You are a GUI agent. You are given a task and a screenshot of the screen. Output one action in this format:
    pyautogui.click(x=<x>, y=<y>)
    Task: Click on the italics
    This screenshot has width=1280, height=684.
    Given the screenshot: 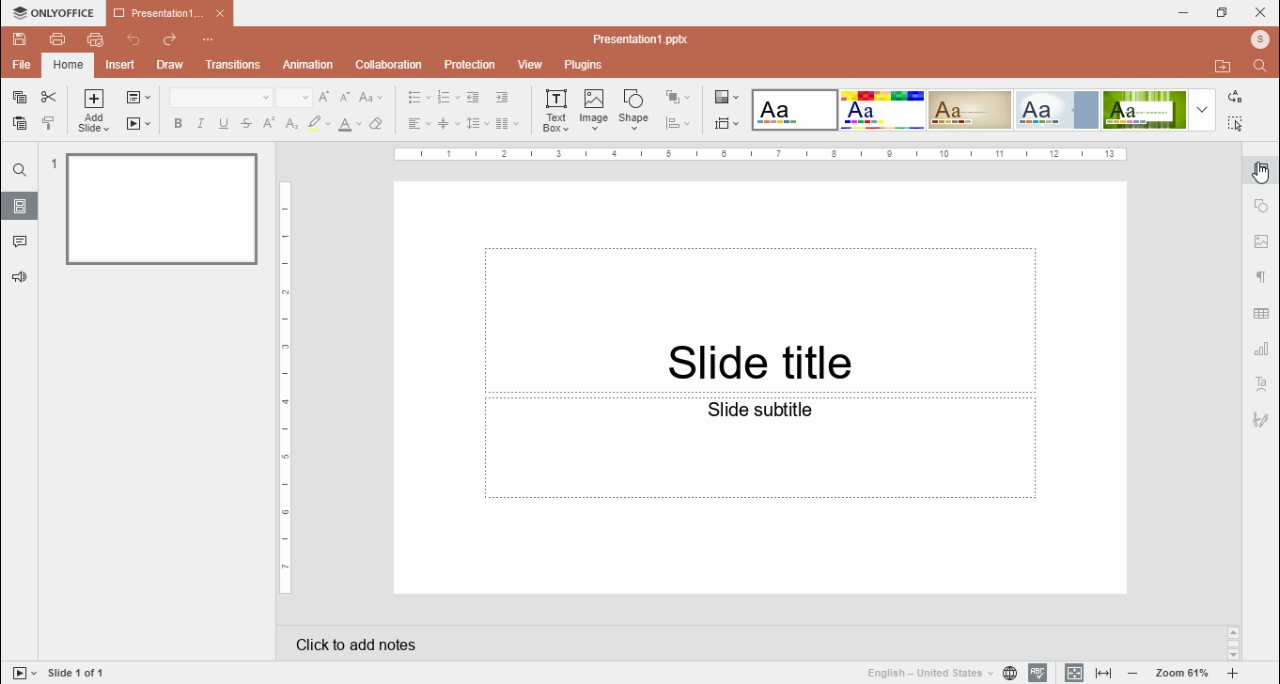 What is the action you would take?
    pyautogui.click(x=201, y=124)
    